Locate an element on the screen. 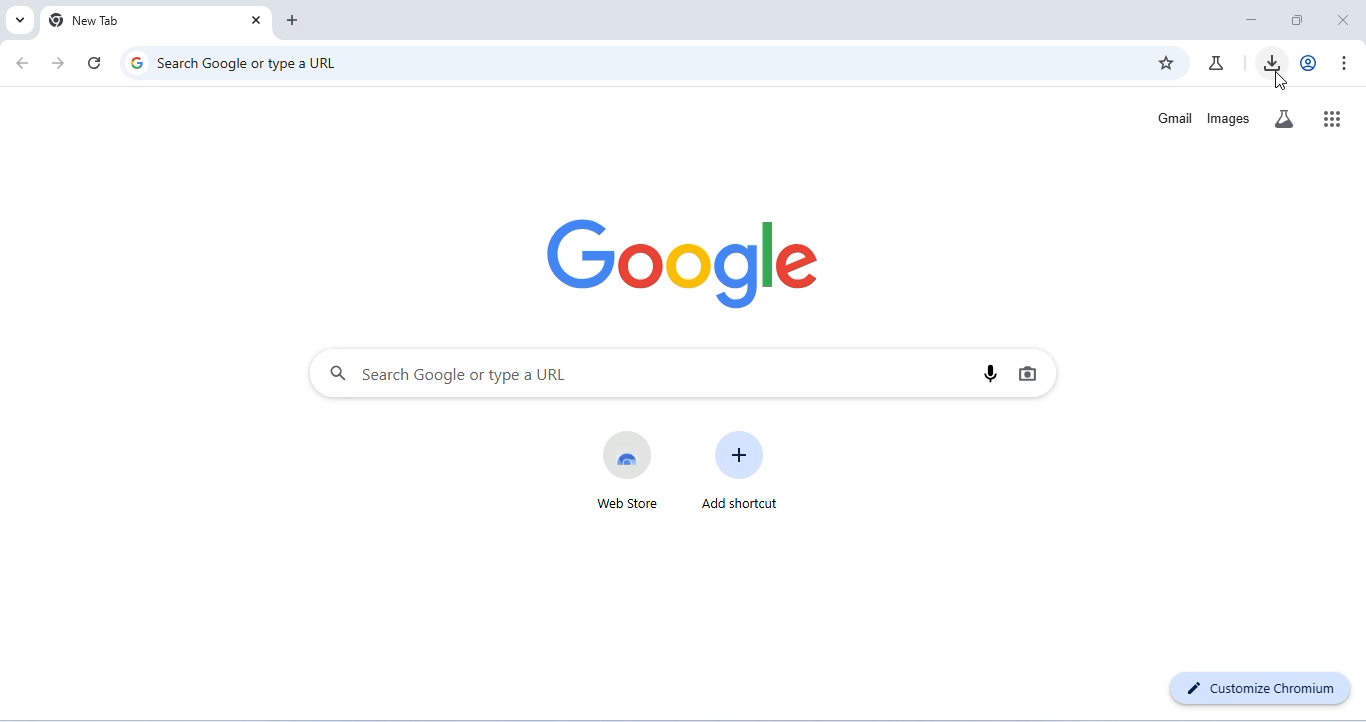 Image resolution: width=1366 pixels, height=722 pixels. refresh is located at coordinates (94, 62).